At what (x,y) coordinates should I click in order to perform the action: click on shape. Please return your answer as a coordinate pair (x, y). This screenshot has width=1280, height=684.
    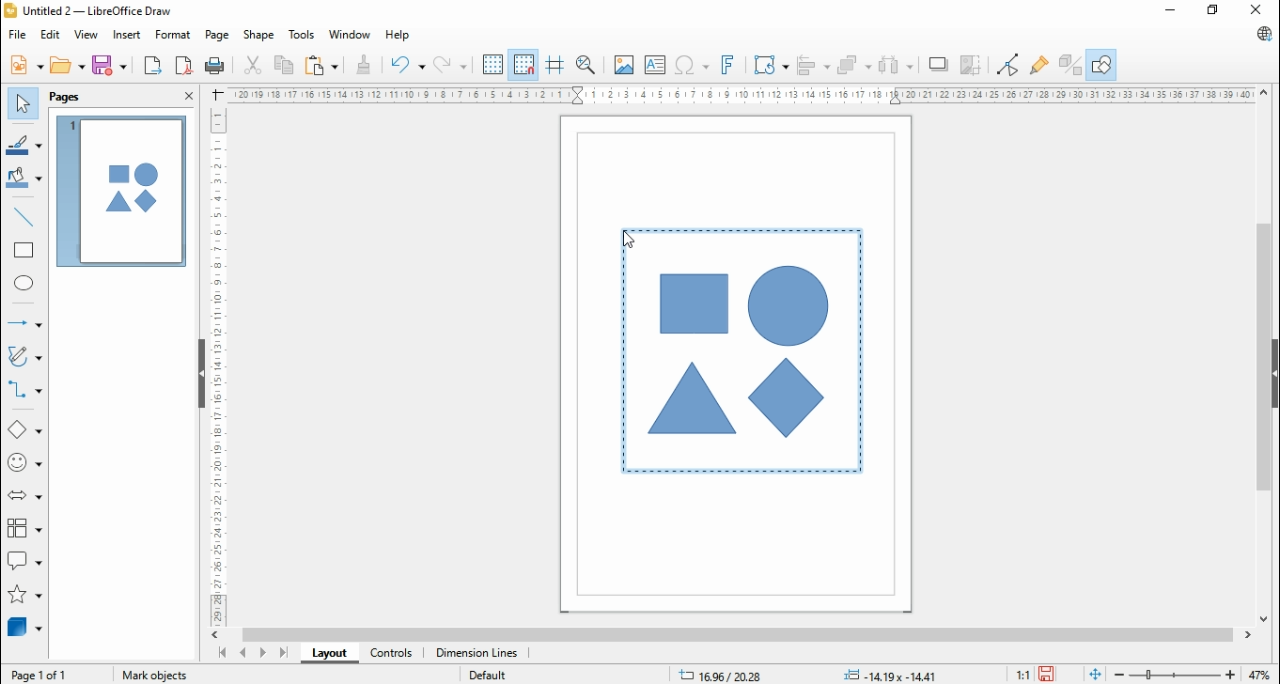
    Looking at the image, I should click on (258, 35).